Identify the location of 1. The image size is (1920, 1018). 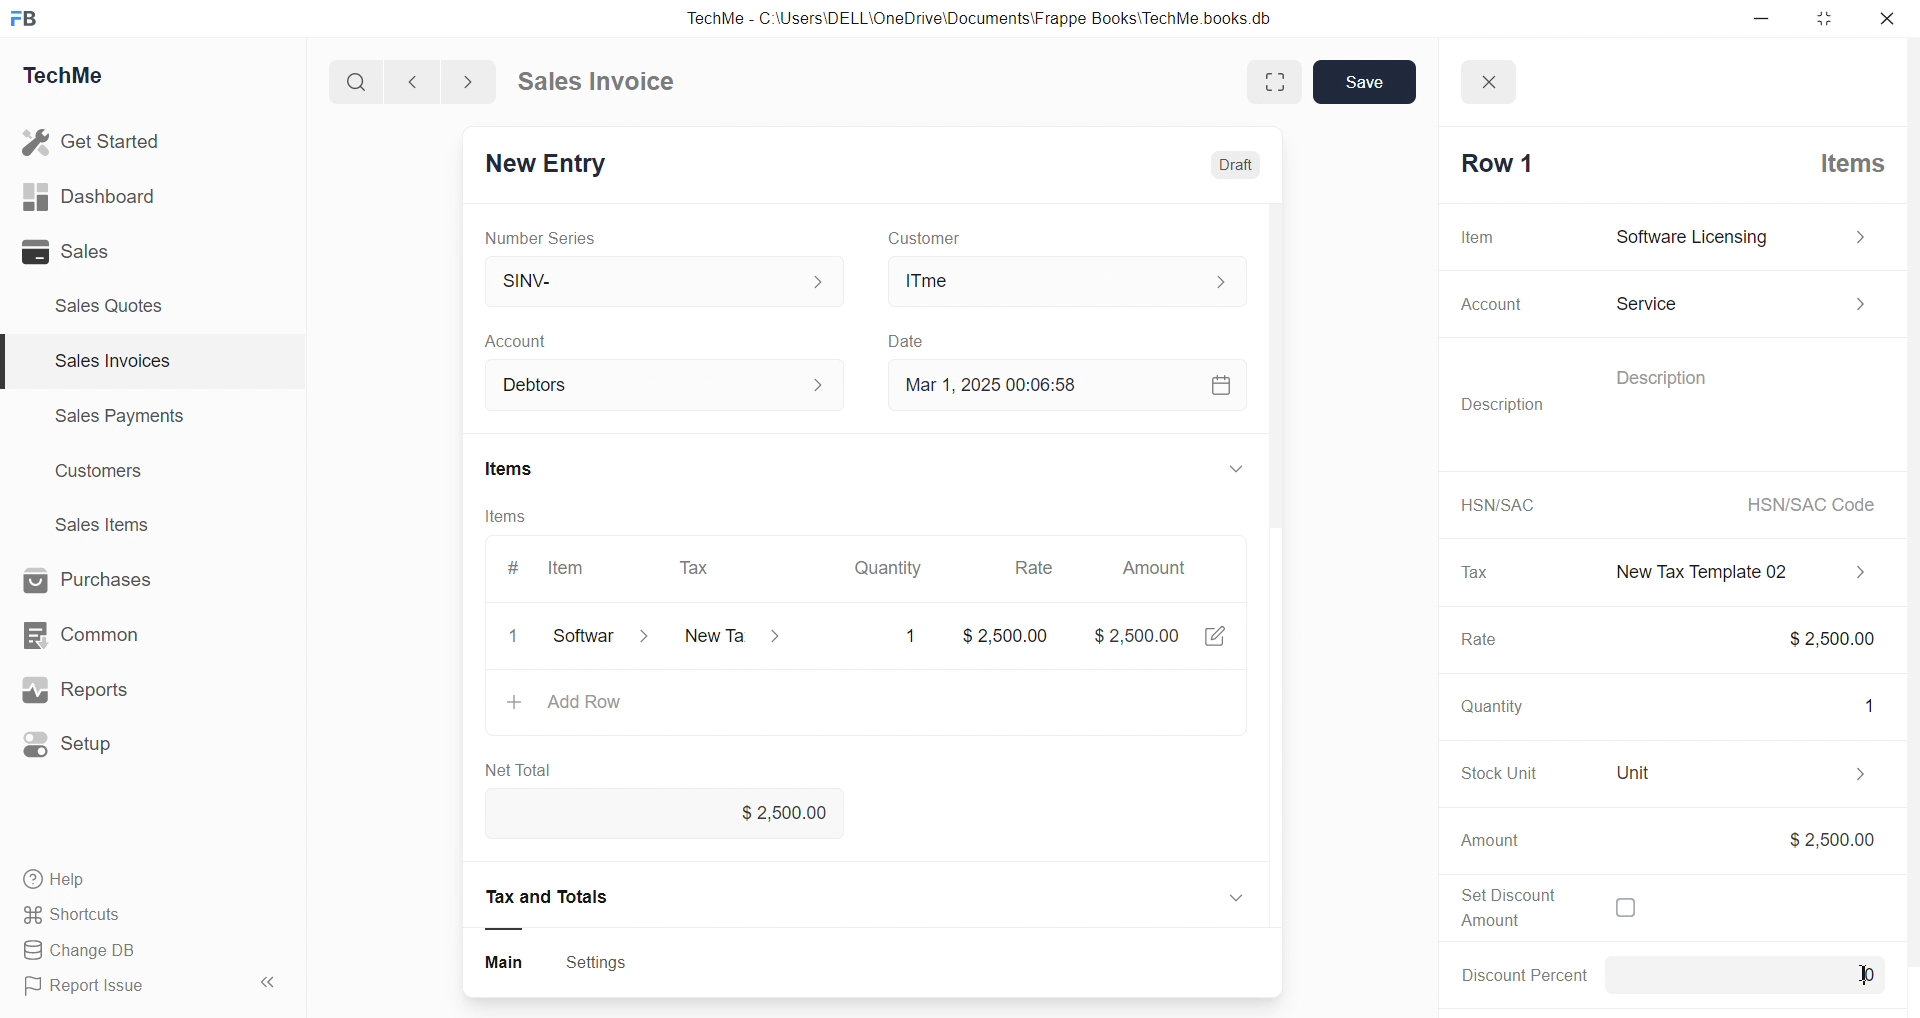
(905, 636).